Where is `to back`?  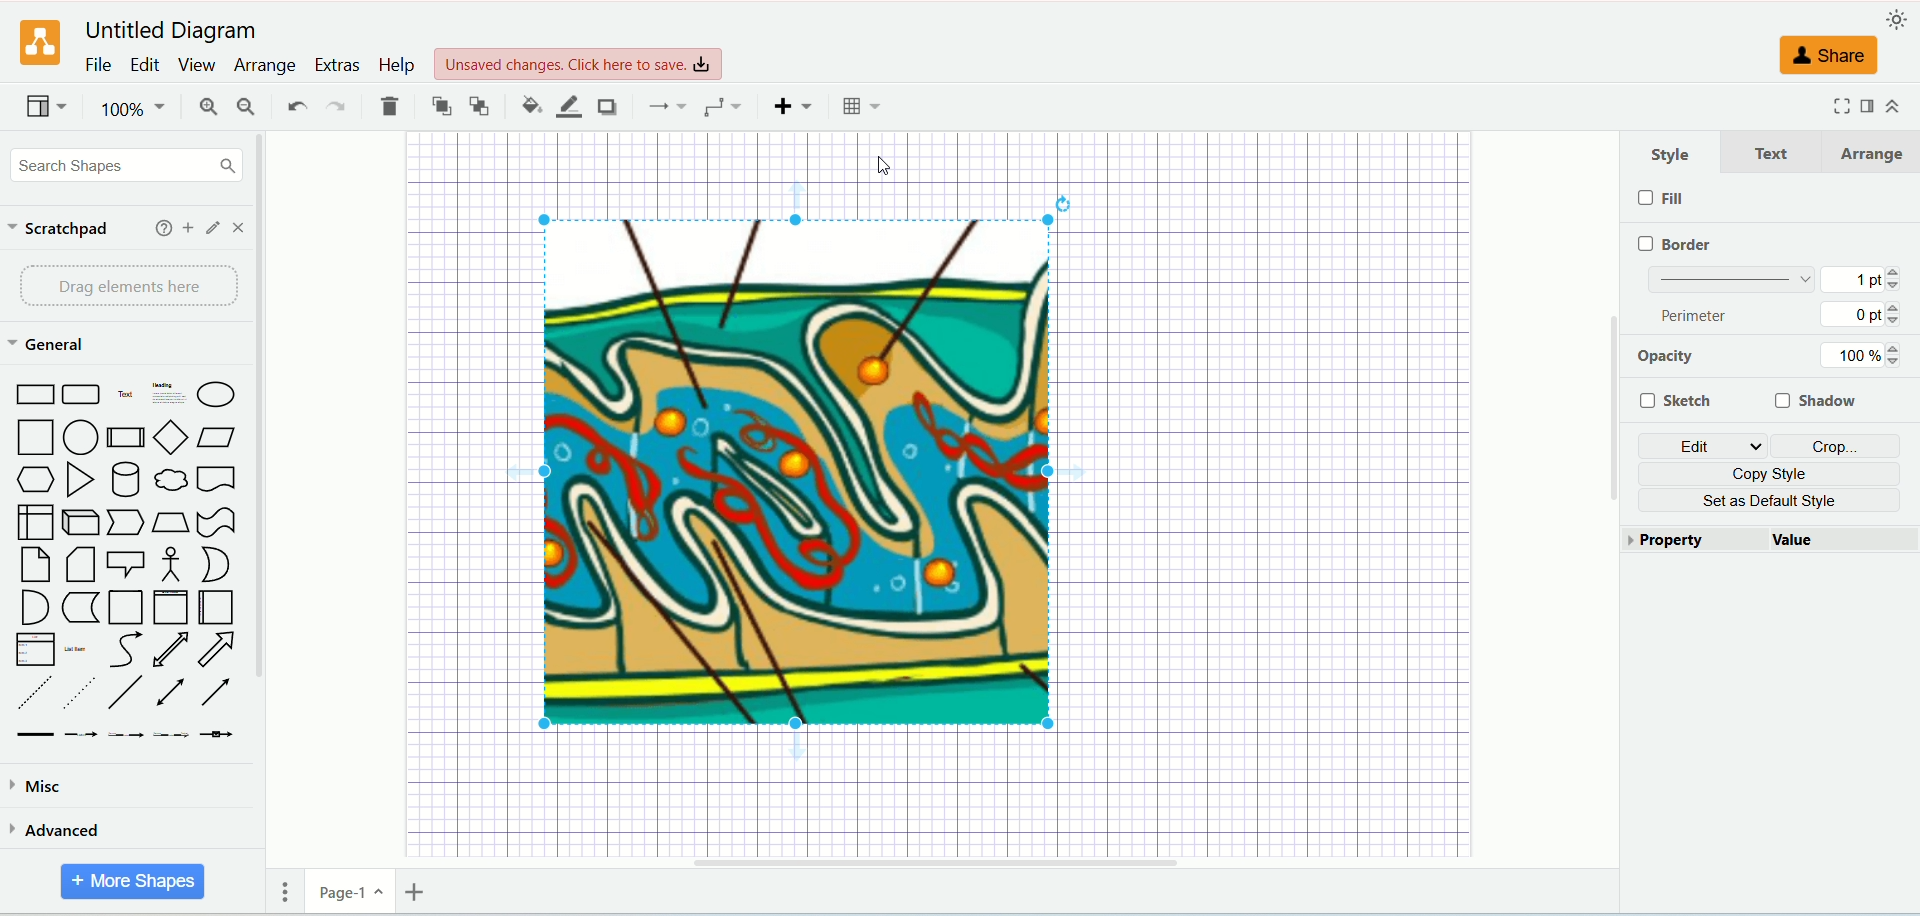 to back is located at coordinates (479, 107).